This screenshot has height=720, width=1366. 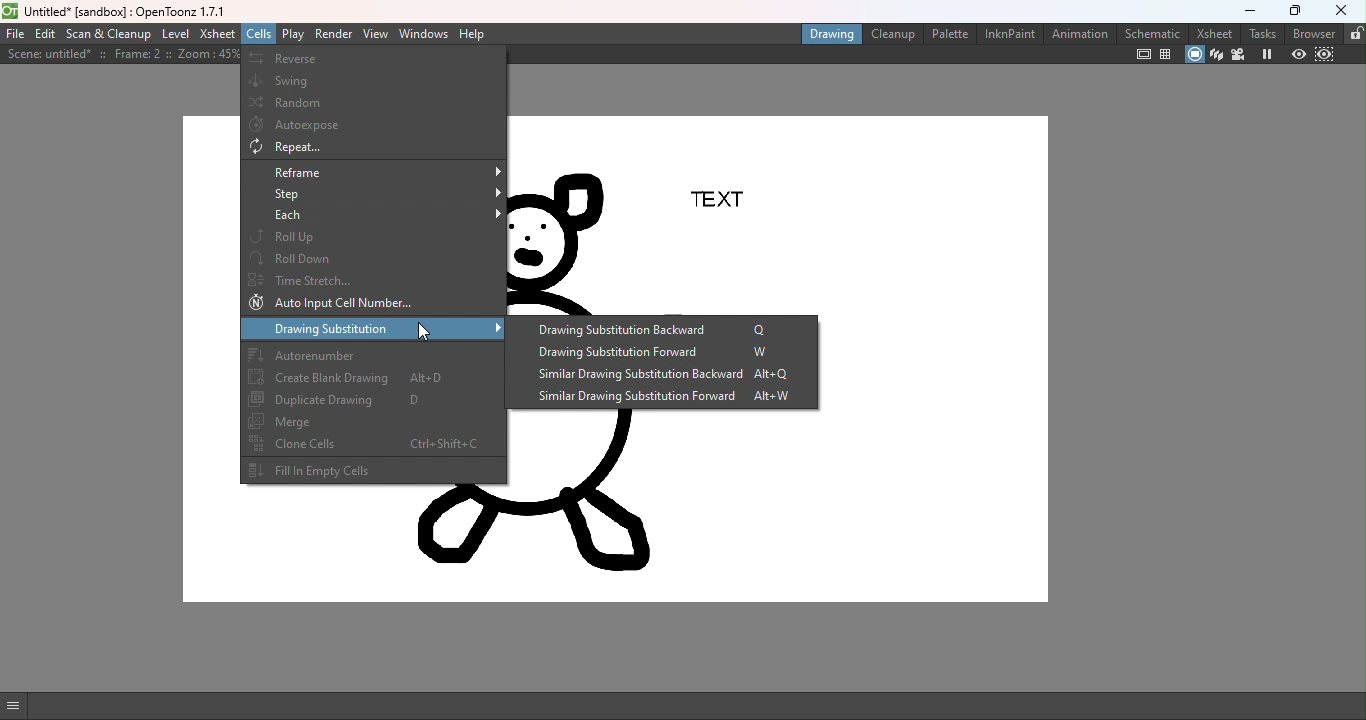 What do you see at coordinates (218, 33) in the screenshot?
I see `Xsheet` at bounding box center [218, 33].